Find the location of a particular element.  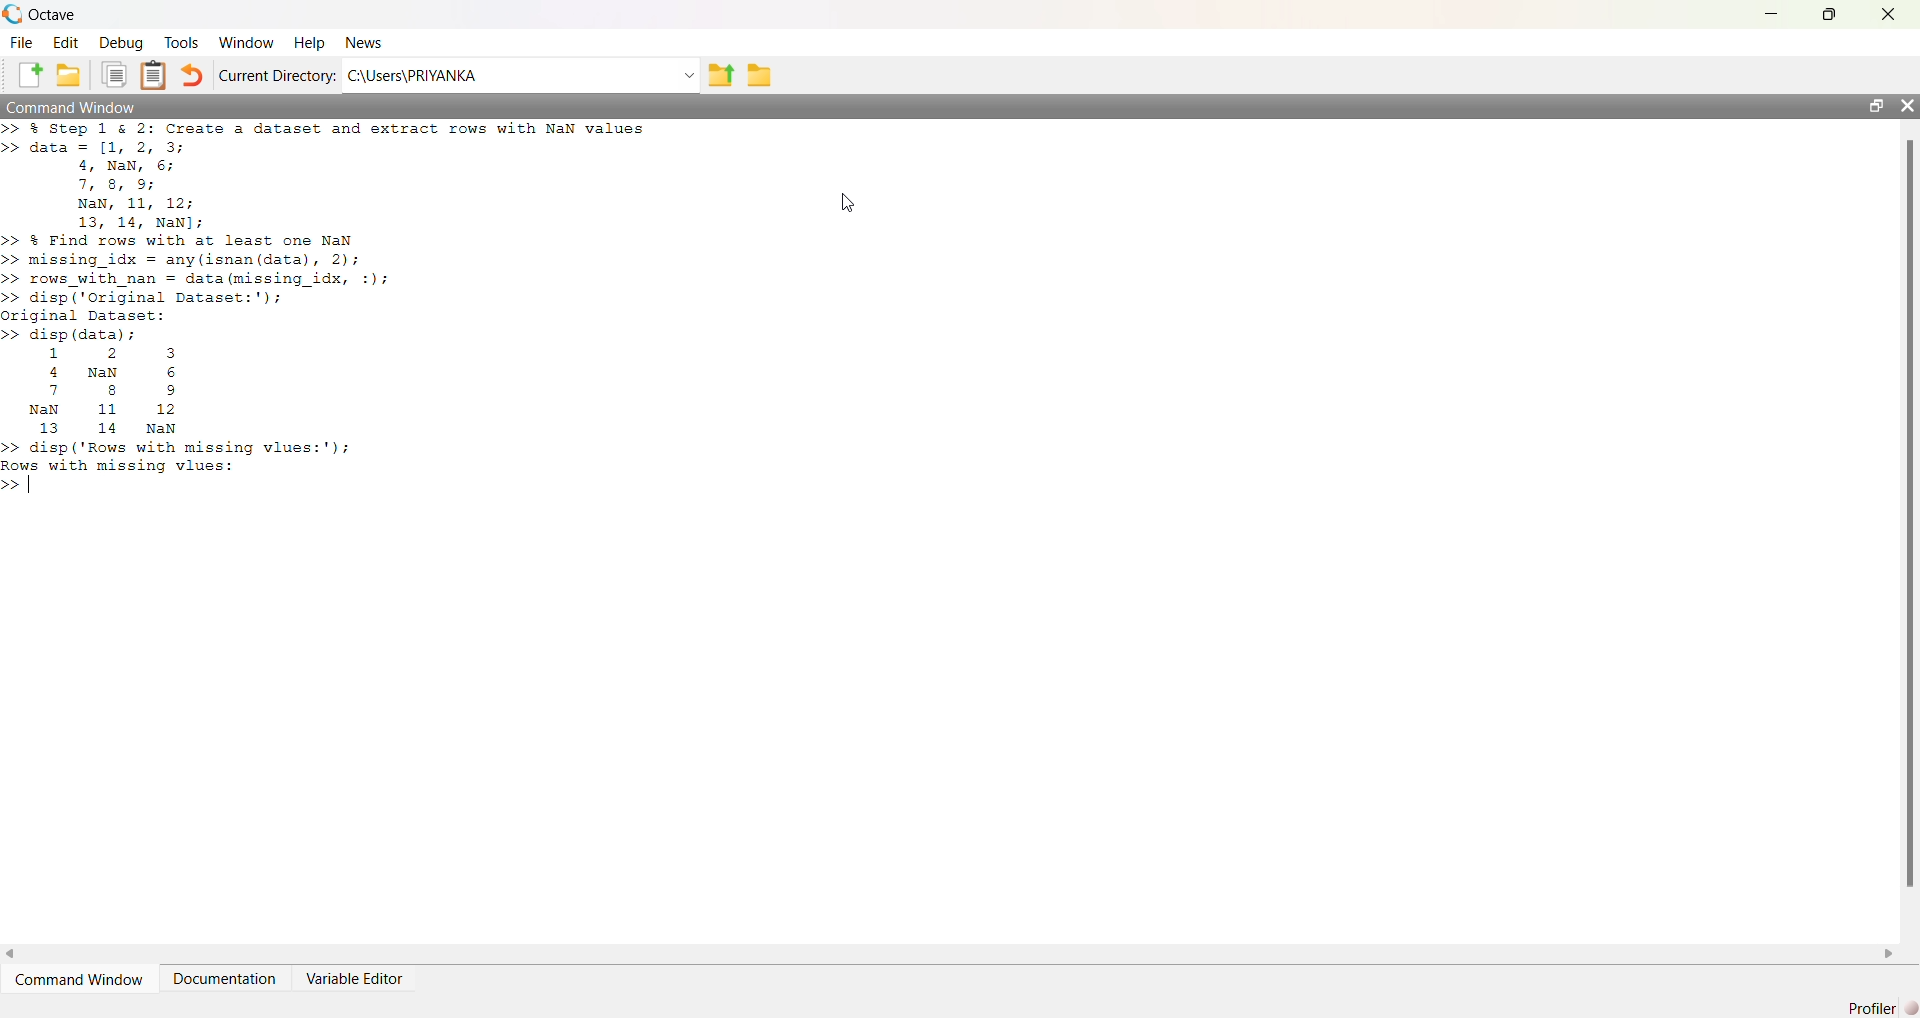

Help is located at coordinates (309, 44).